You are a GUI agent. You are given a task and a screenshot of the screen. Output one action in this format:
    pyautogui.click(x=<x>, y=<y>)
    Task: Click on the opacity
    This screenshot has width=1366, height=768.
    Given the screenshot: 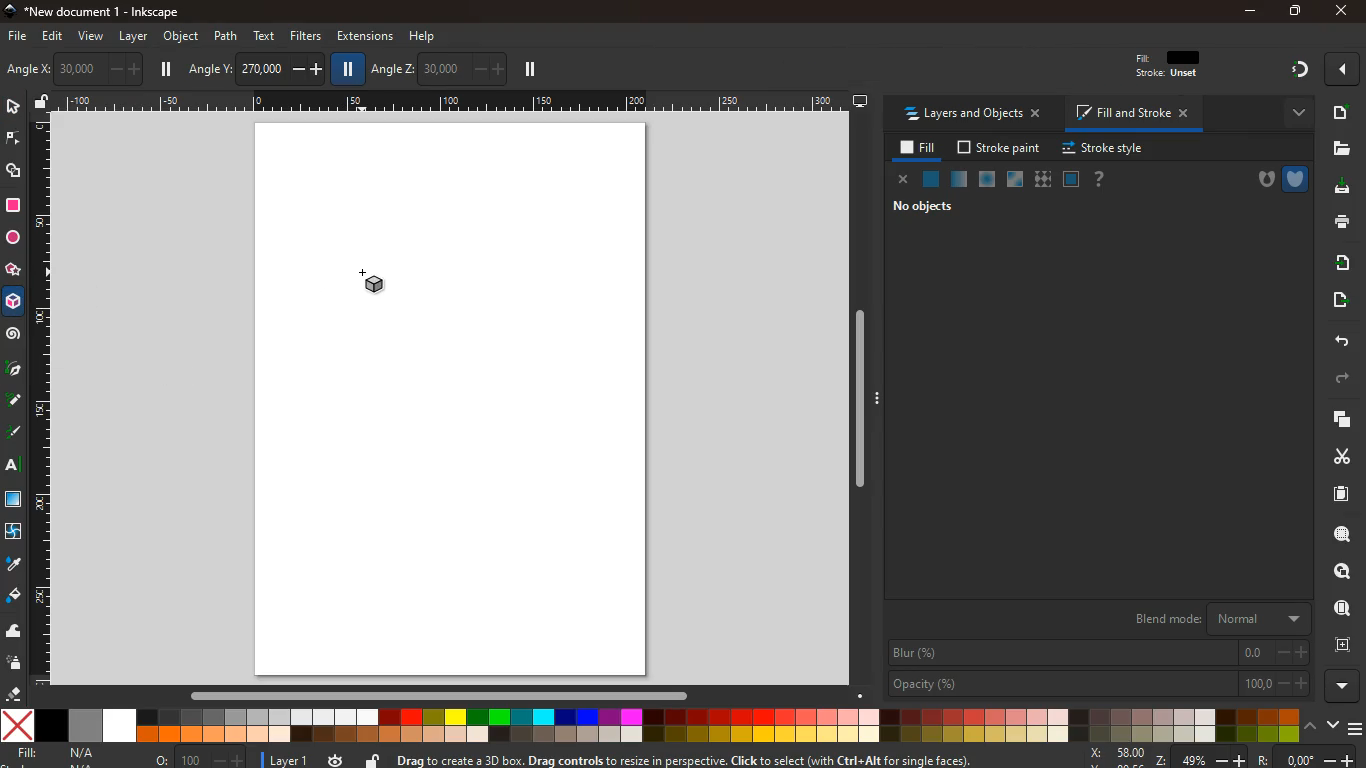 What is the action you would take?
    pyautogui.click(x=1097, y=685)
    